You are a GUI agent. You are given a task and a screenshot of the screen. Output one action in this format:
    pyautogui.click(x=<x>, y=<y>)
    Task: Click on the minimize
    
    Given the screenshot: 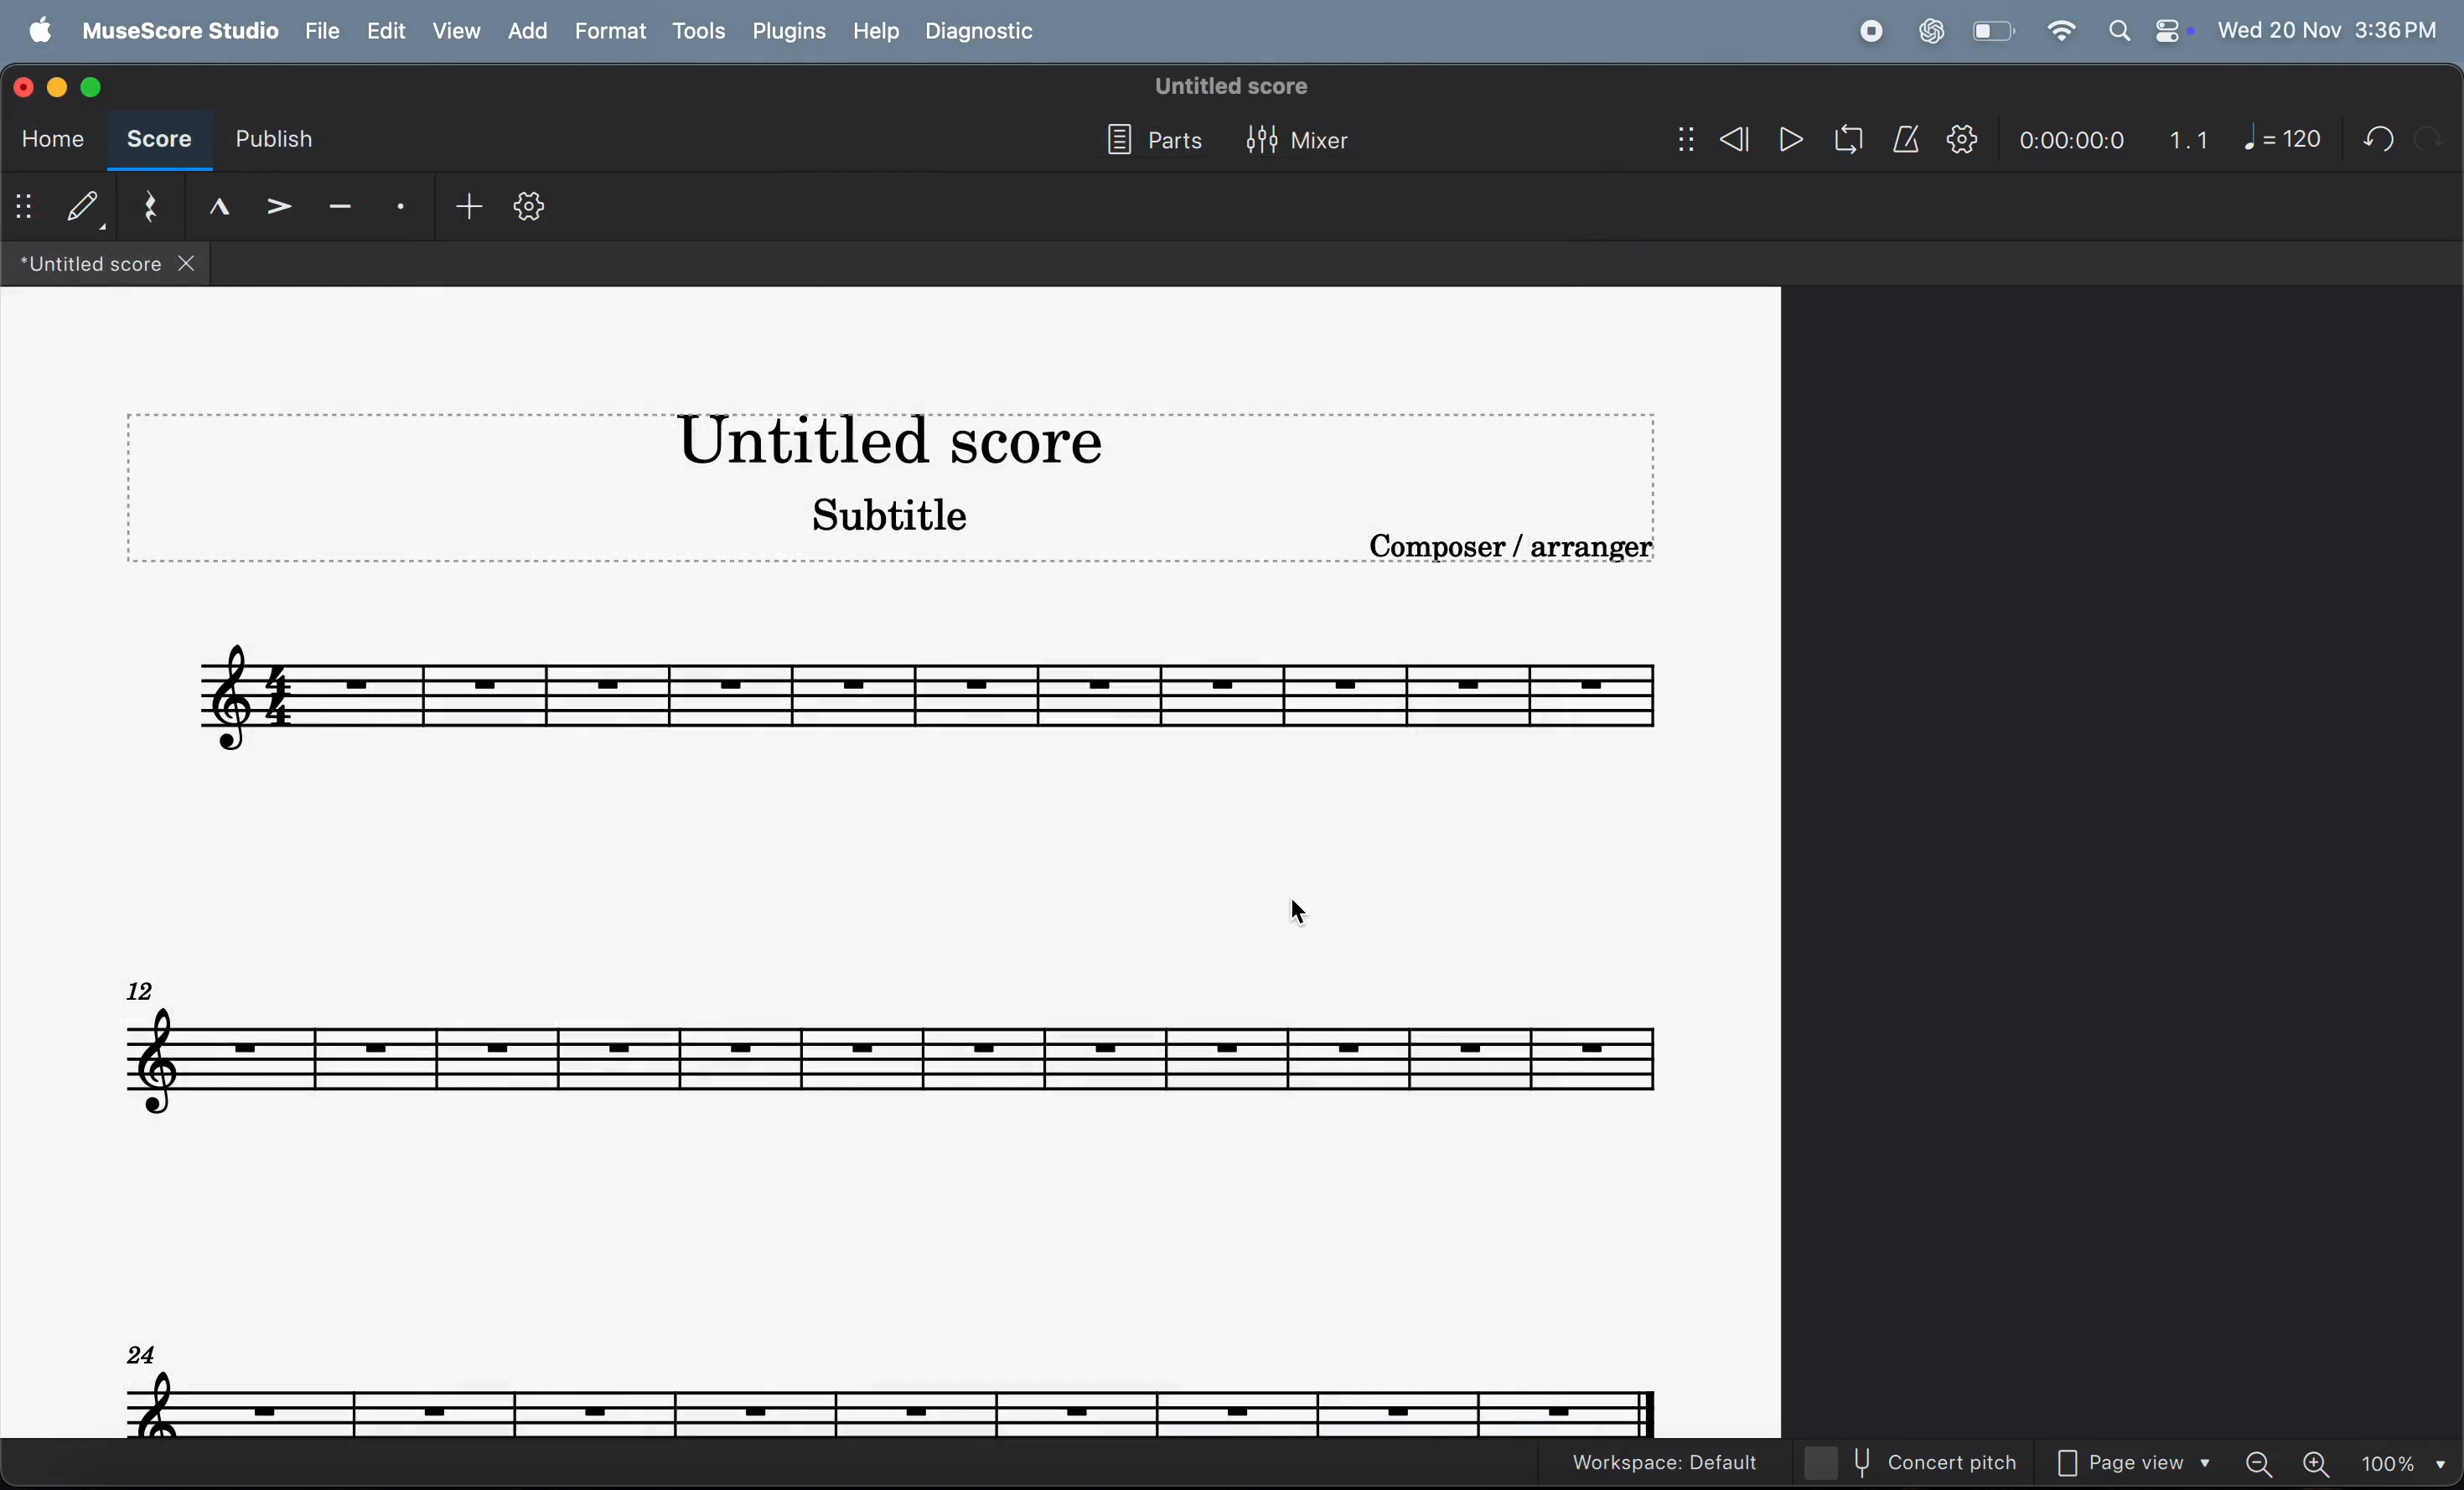 What is the action you would take?
    pyautogui.click(x=61, y=85)
    